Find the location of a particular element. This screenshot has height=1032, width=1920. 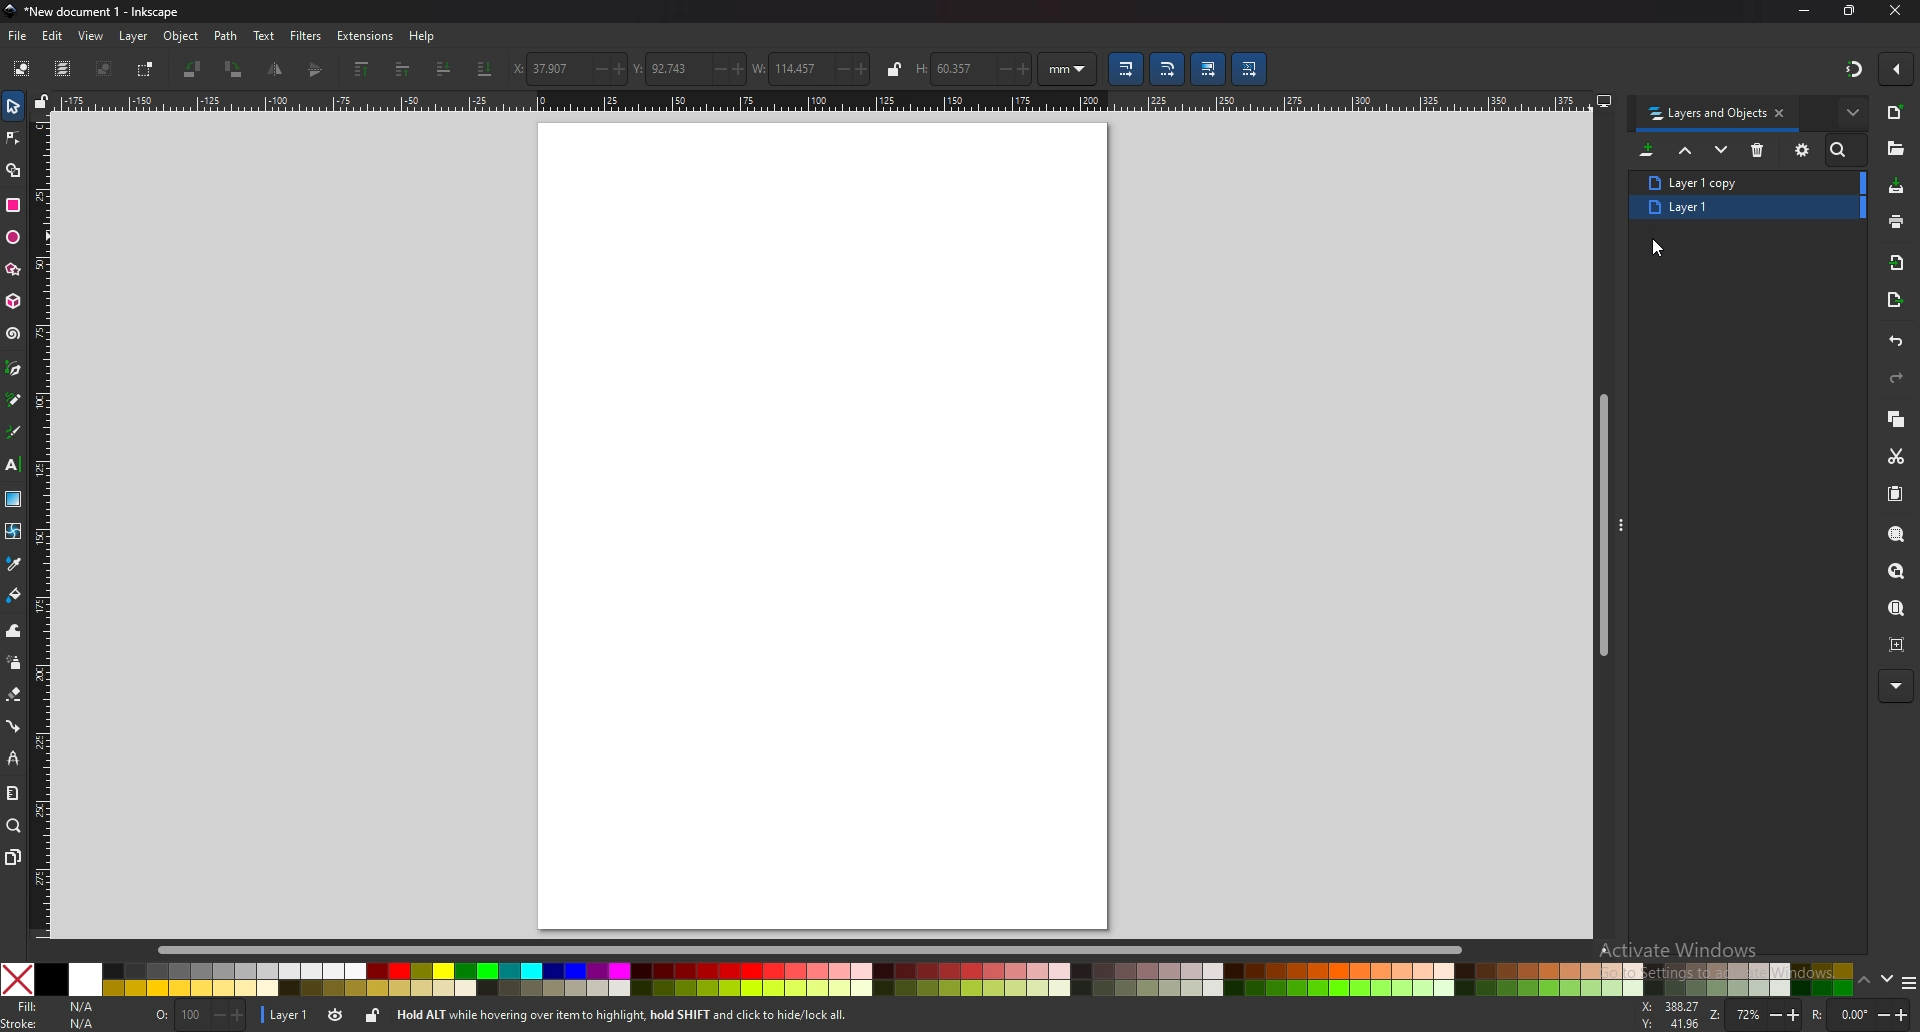

lower to bottom is located at coordinates (486, 69).